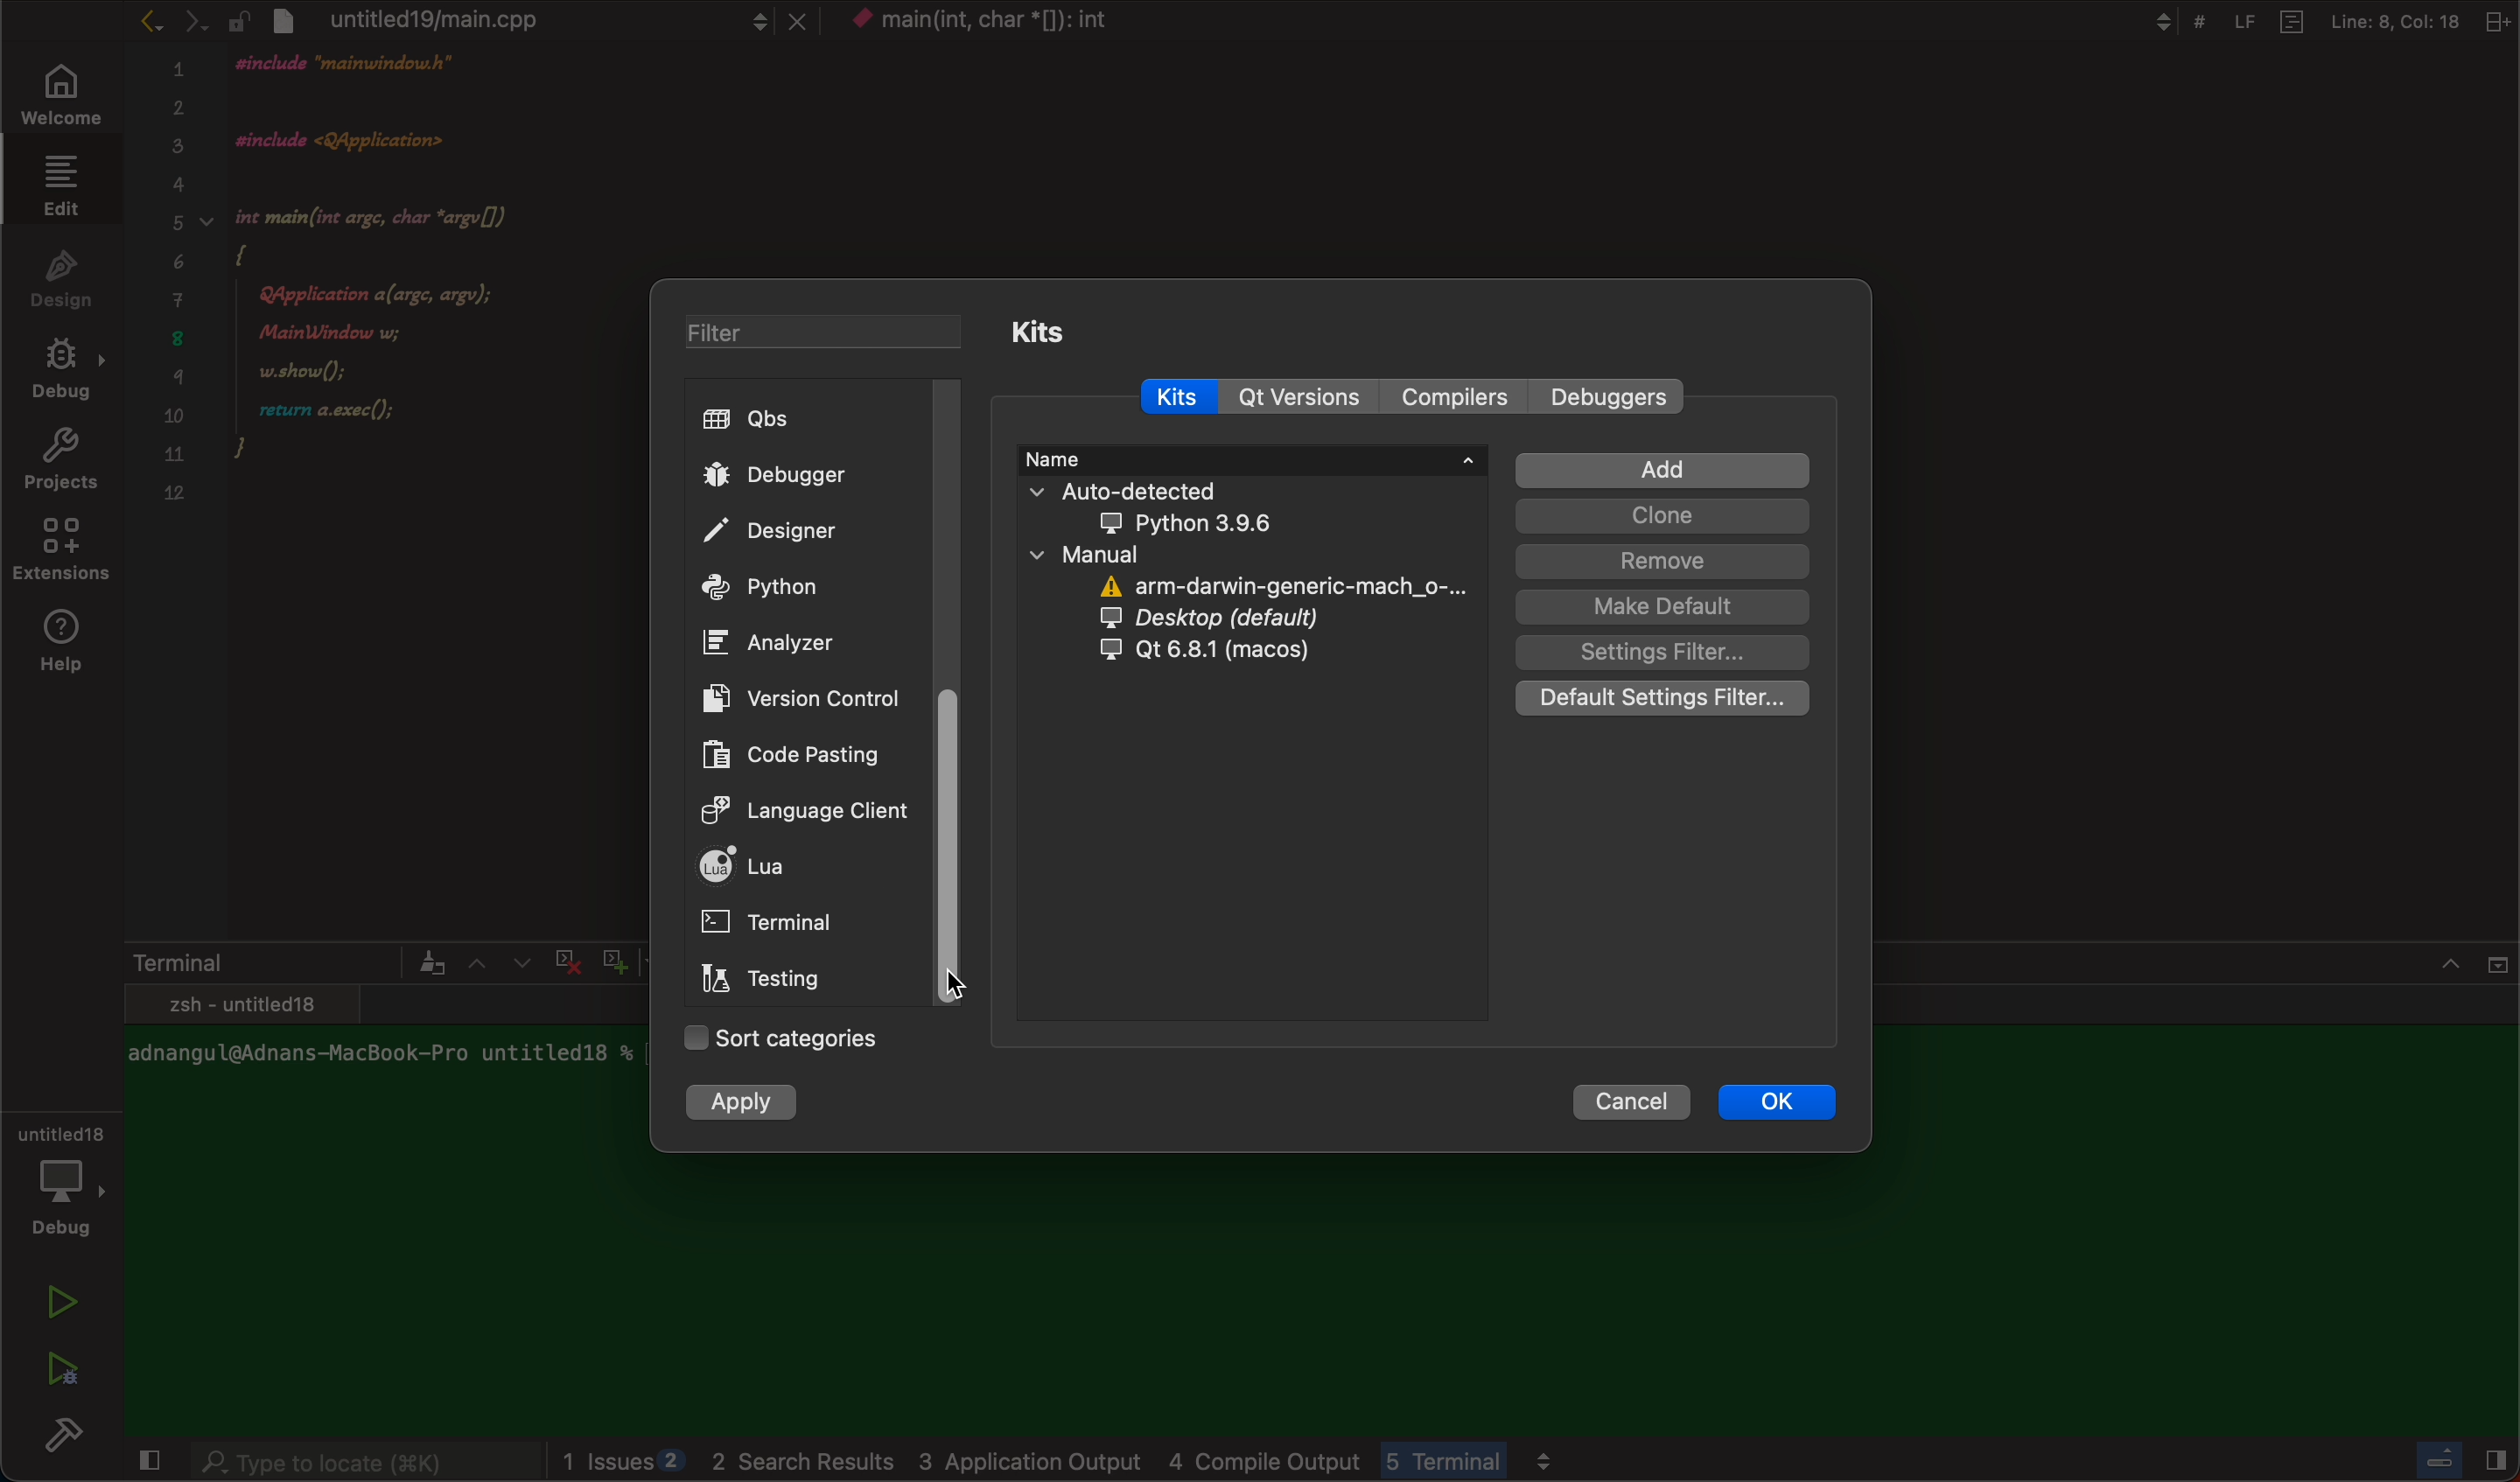 The width and height of the screenshot is (2520, 1482). Describe the element at coordinates (804, 589) in the screenshot. I see `python` at that location.